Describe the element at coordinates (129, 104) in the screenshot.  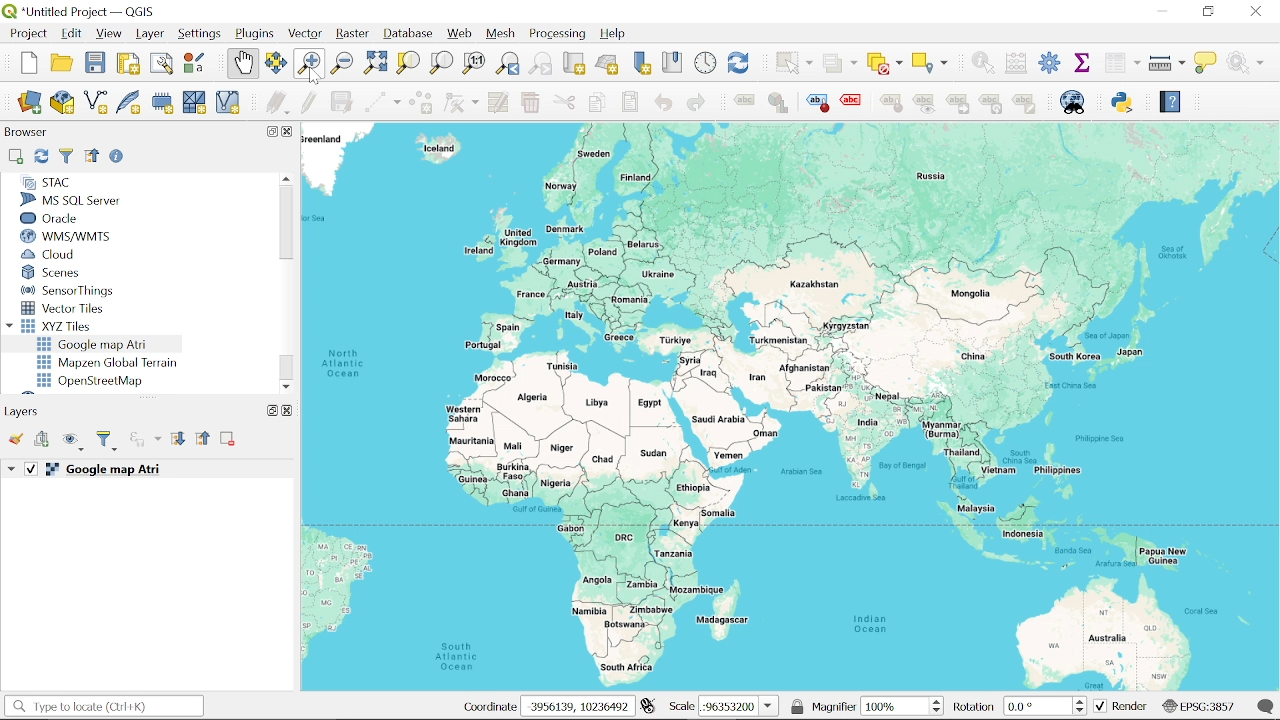
I see `New spatial lite layer` at that location.